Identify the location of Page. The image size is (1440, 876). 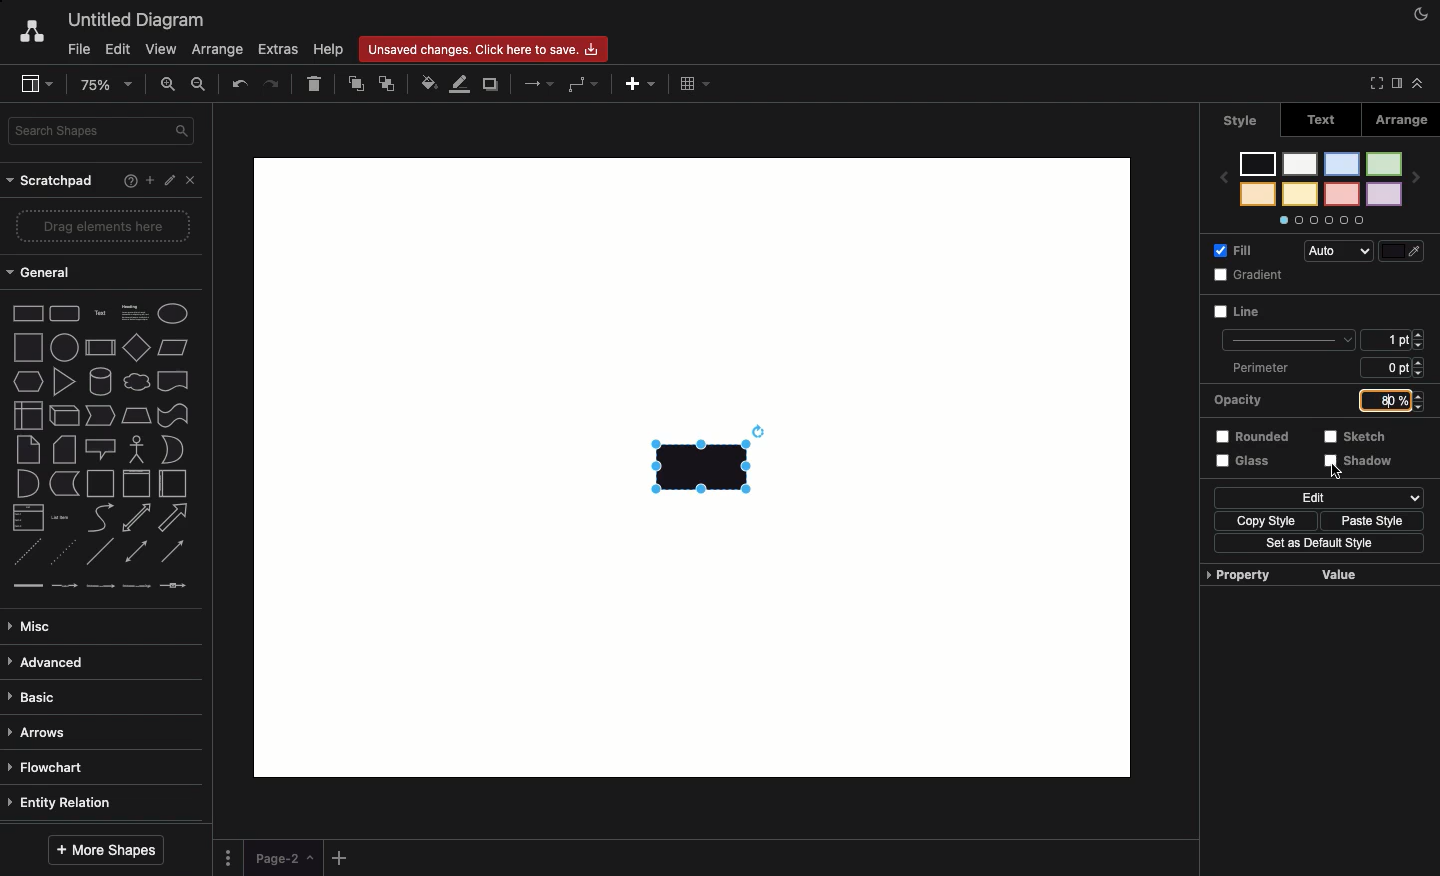
(283, 858).